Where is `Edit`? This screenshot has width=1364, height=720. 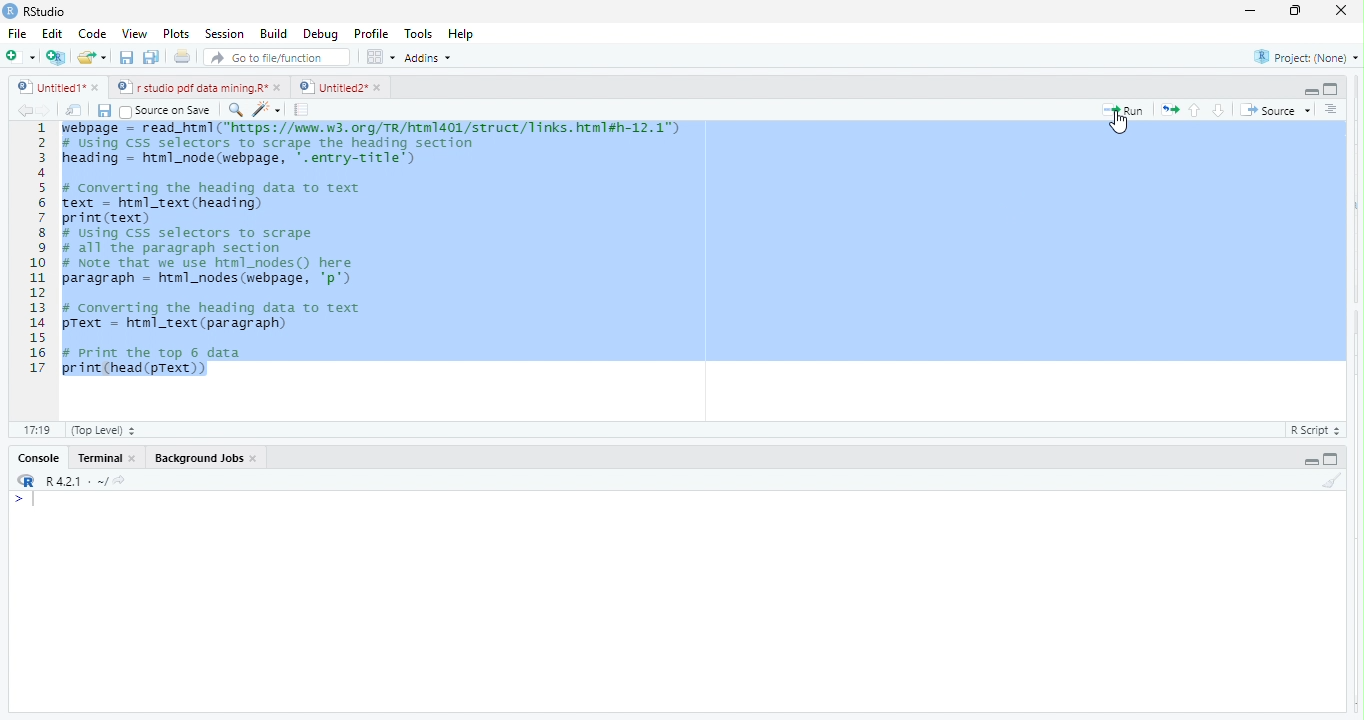
Edit is located at coordinates (53, 33).